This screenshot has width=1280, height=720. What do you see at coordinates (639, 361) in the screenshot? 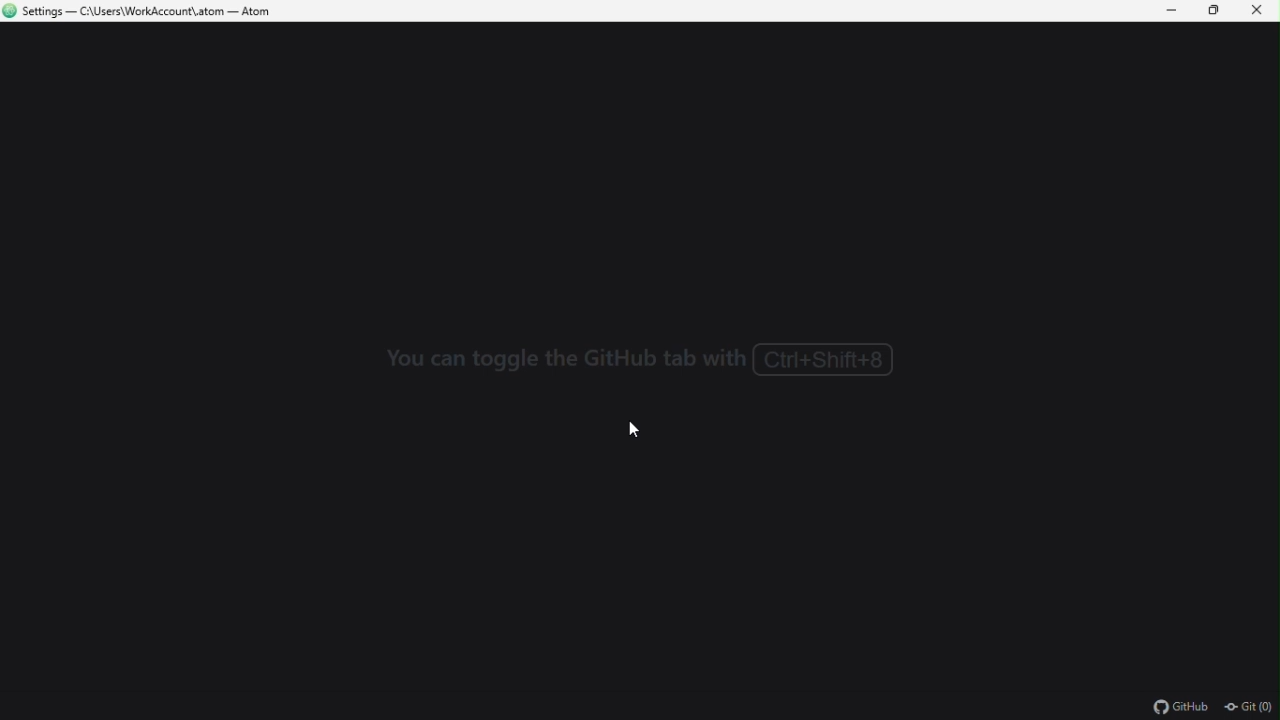
I see `text` at bounding box center [639, 361].